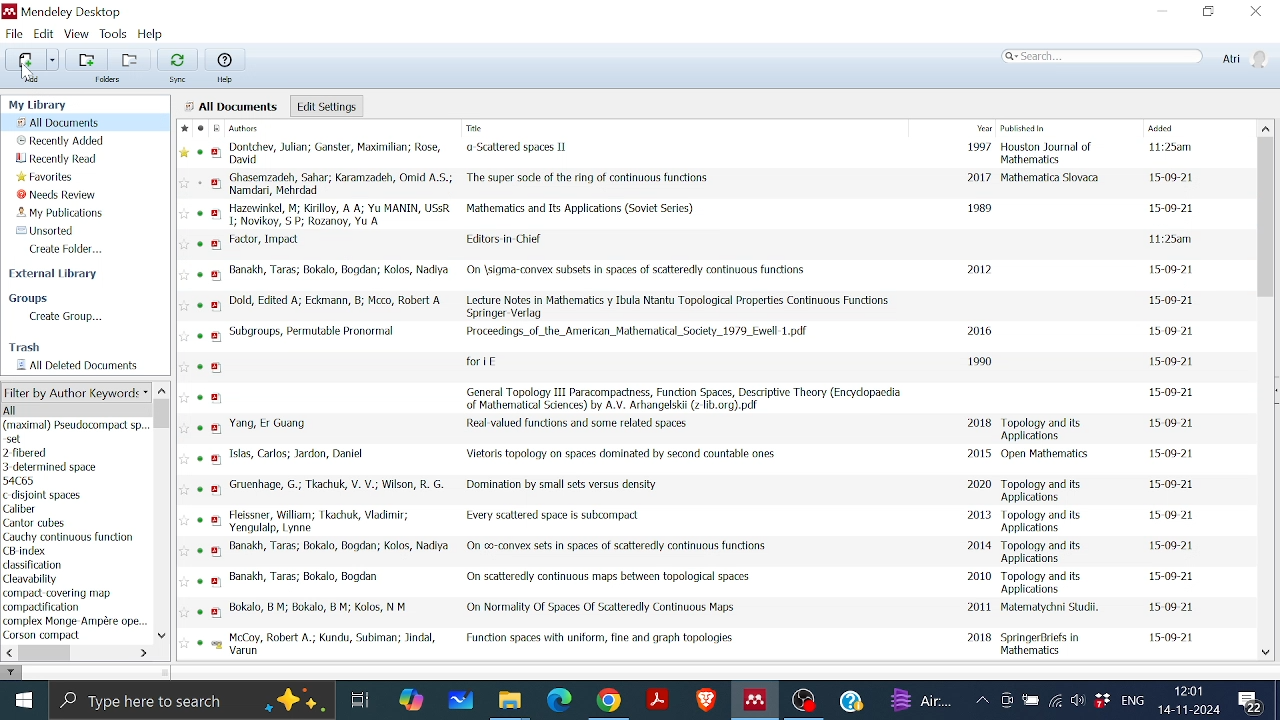 Image resolution: width=1280 pixels, height=720 pixels. Describe the element at coordinates (216, 277) in the screenshot. I see `pdf` at that location.